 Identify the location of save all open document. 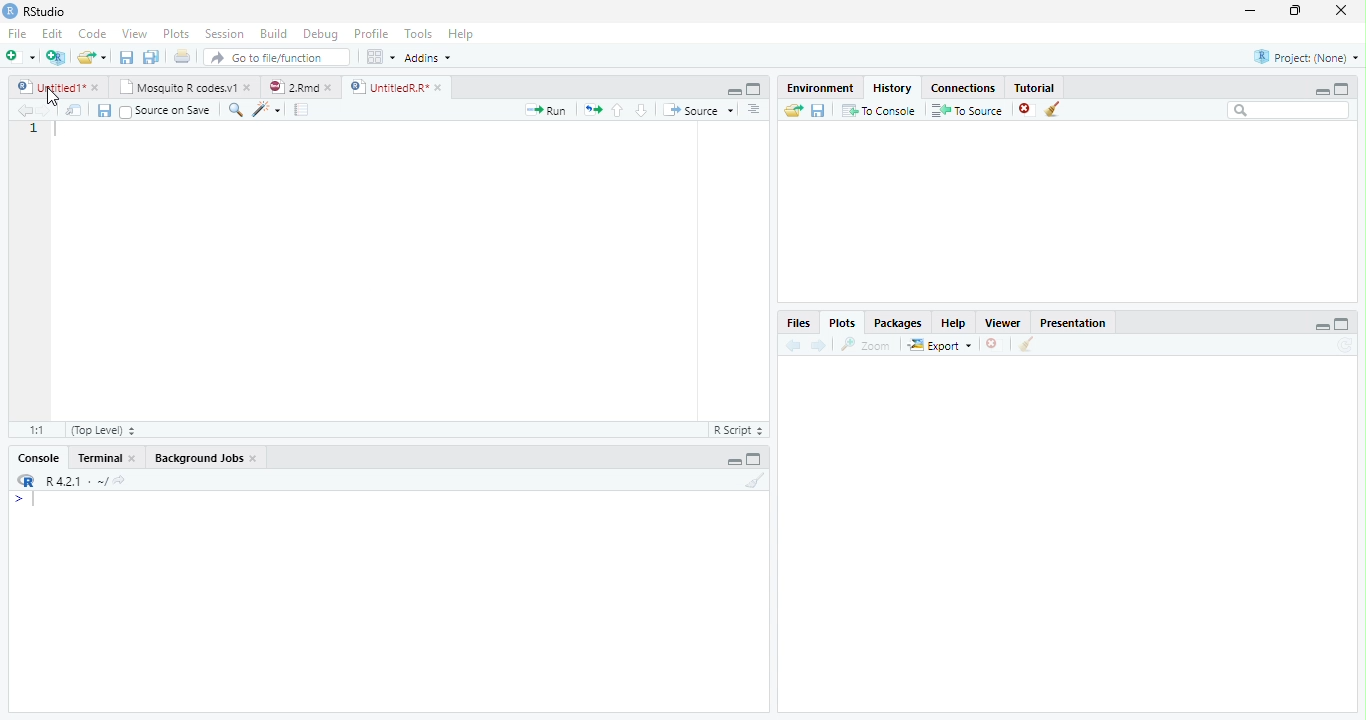
(151, 56).